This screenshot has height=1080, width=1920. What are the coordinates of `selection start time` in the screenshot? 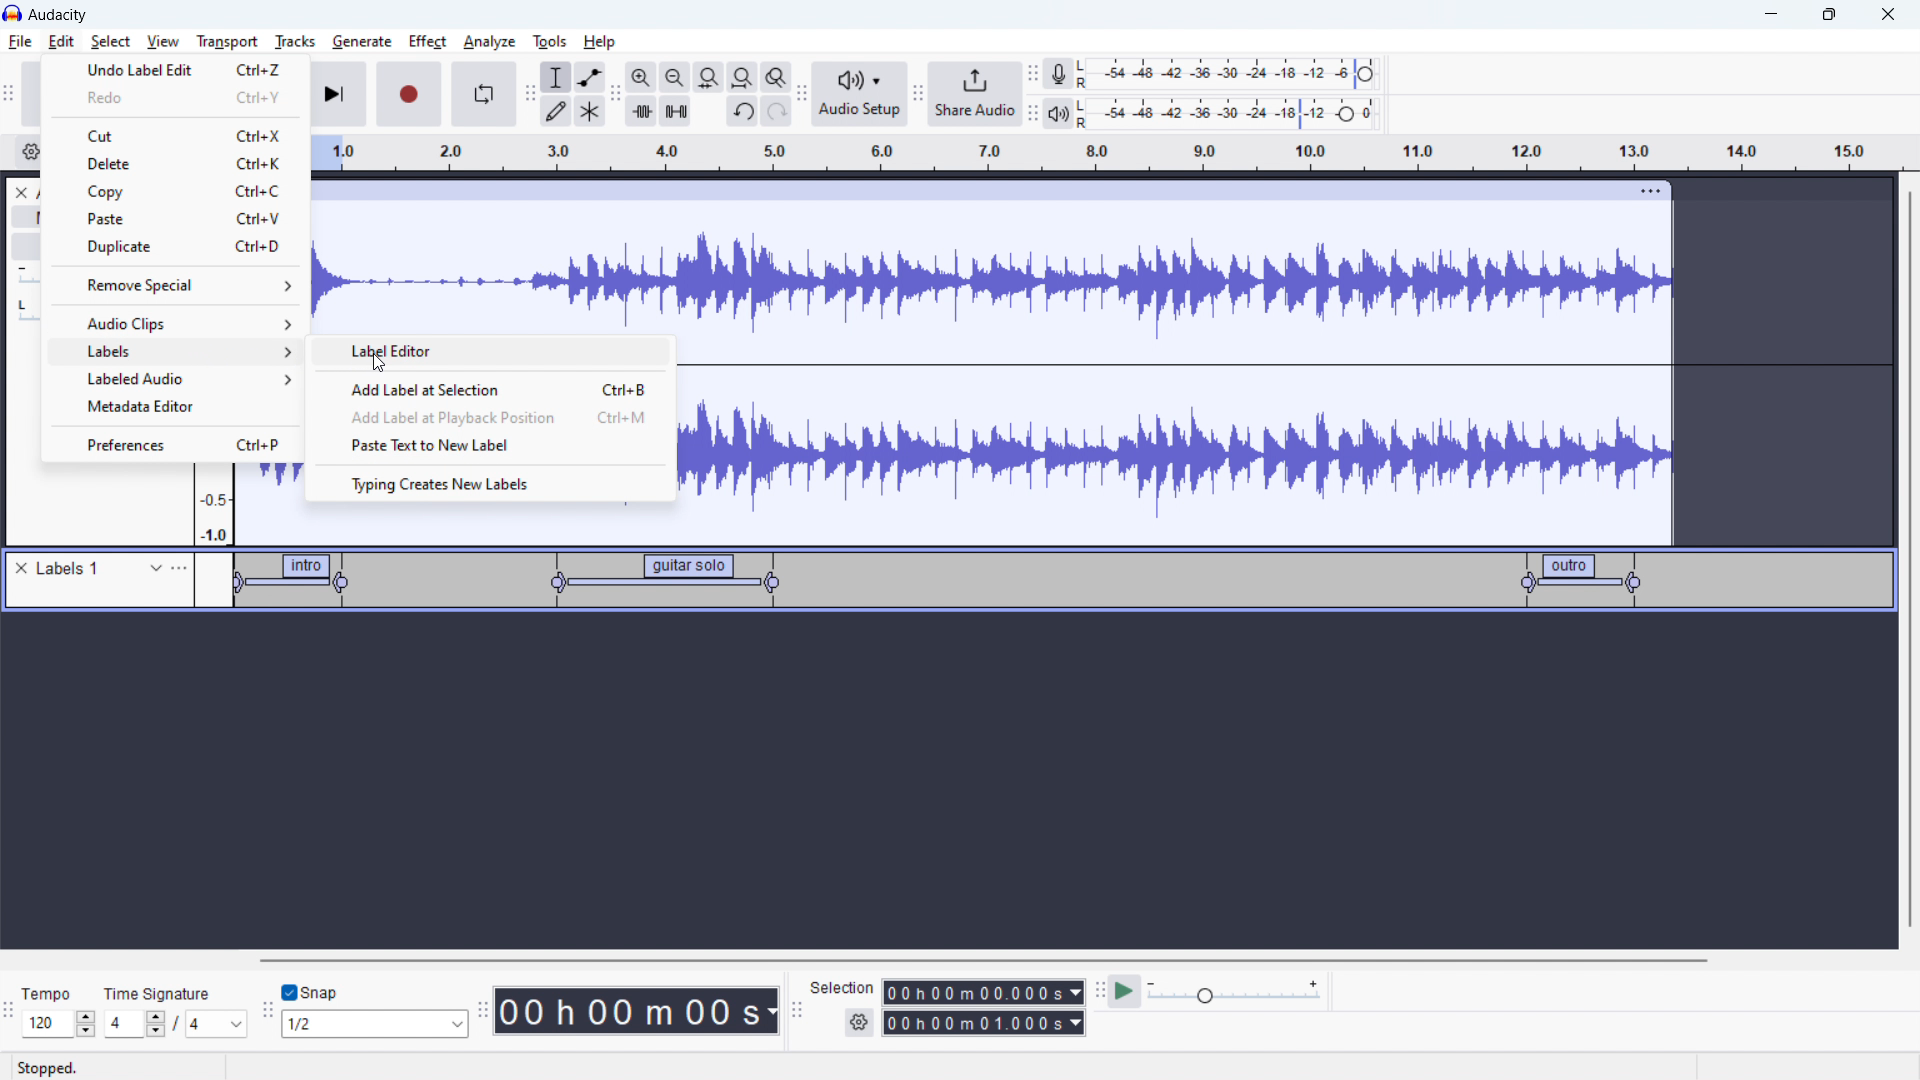 It's located at (984, 991).